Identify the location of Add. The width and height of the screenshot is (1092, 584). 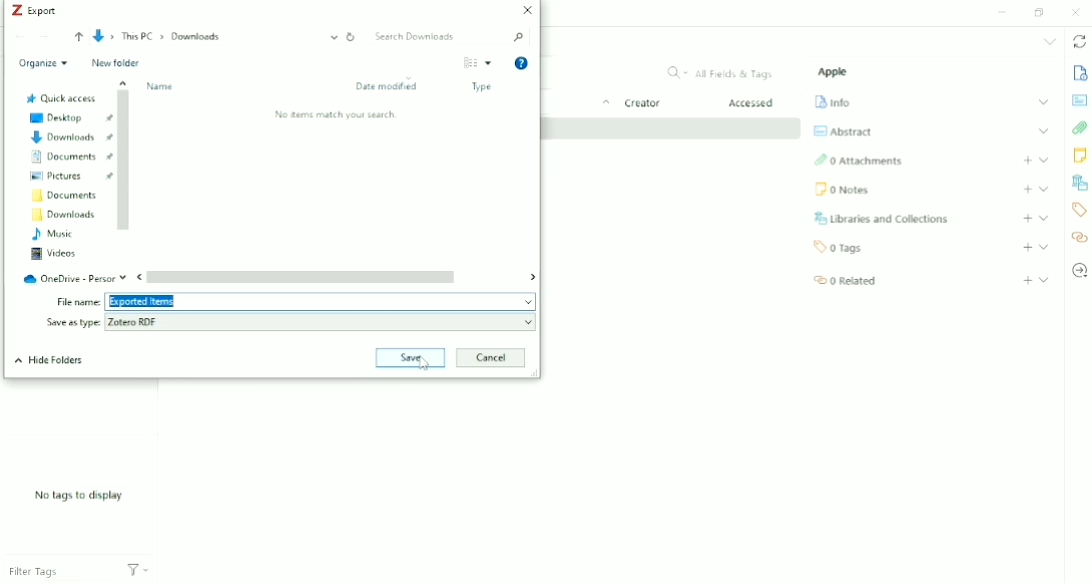
(1028, 218).